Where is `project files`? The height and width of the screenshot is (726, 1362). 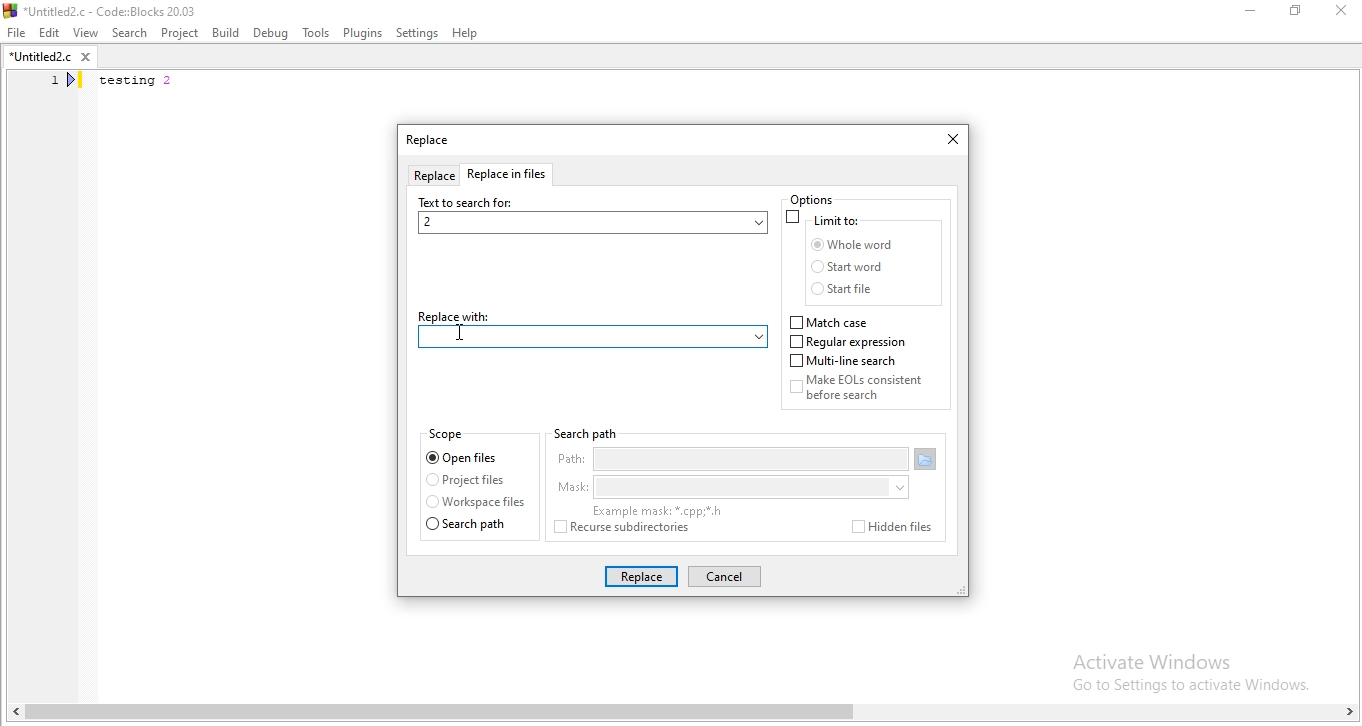
project files is located at coordinates (466, 481).